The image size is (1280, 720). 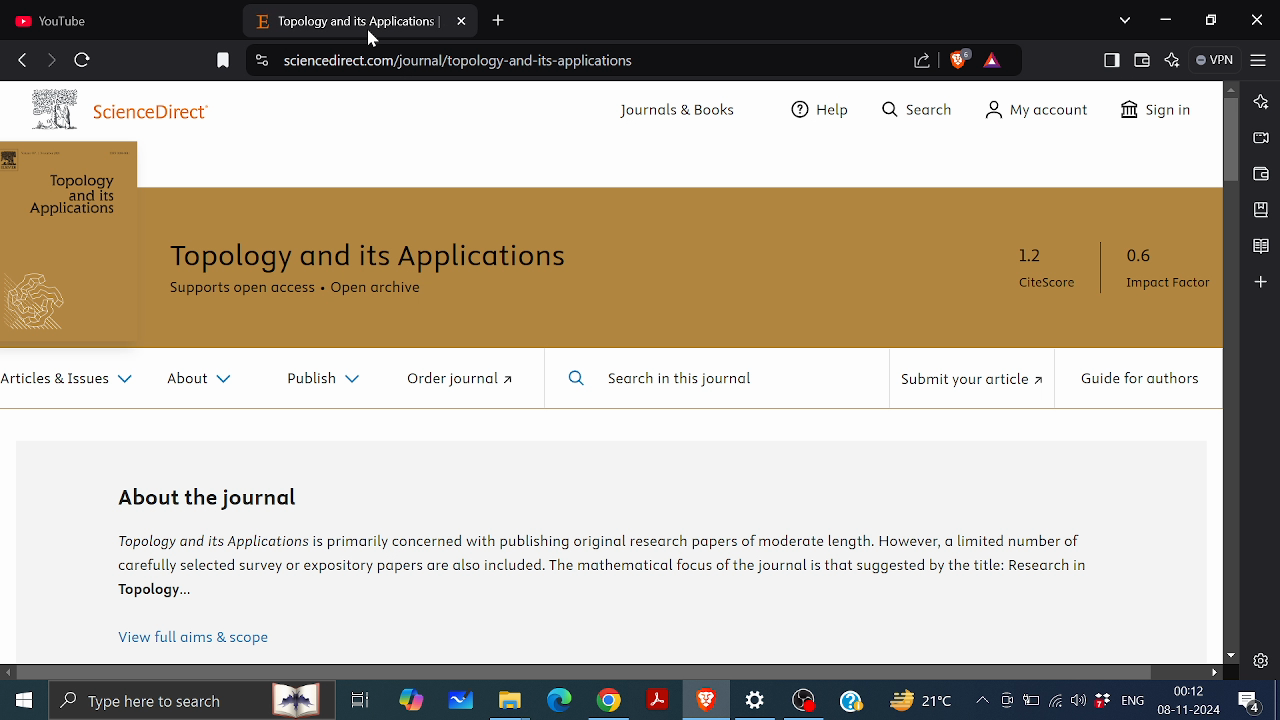 What do you see at coordinates (1164, 18) in the screenshot?
I see `Minimize` at bounding box center [1164, 18].